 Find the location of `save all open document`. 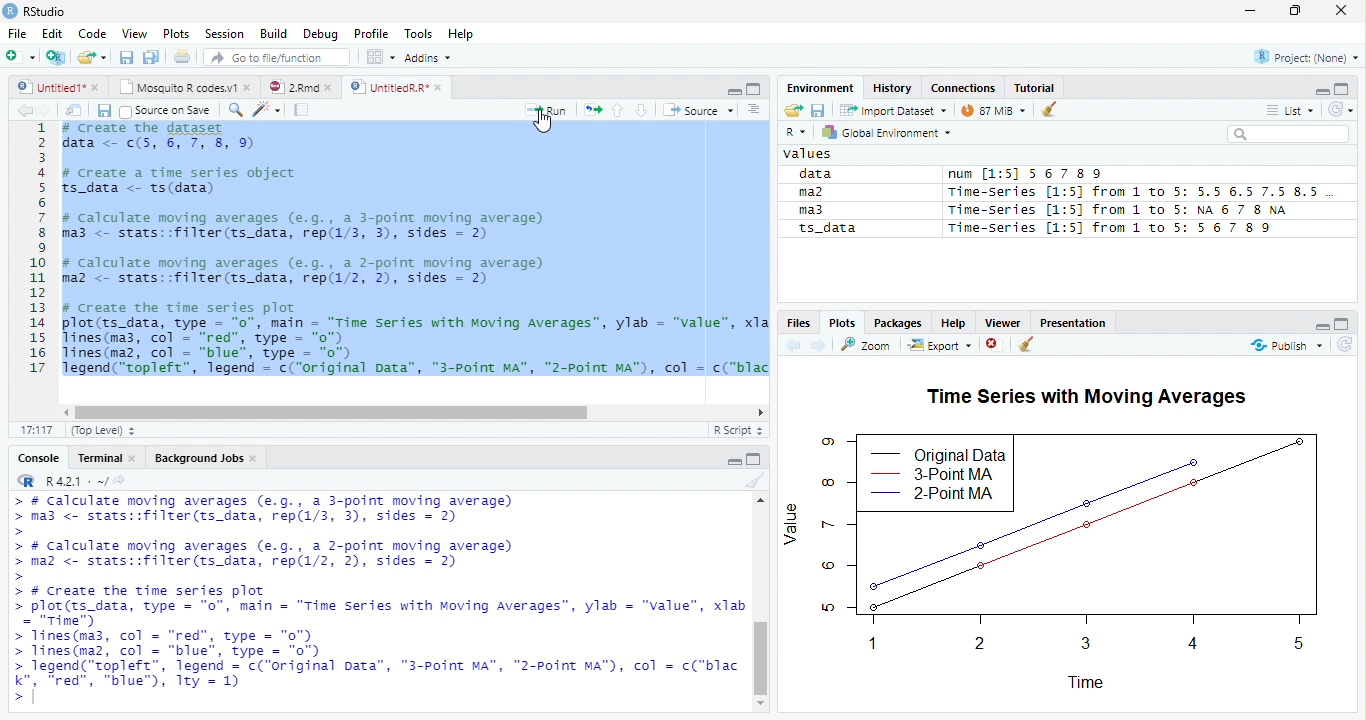

save all open document is located at coordinates (126, 57).